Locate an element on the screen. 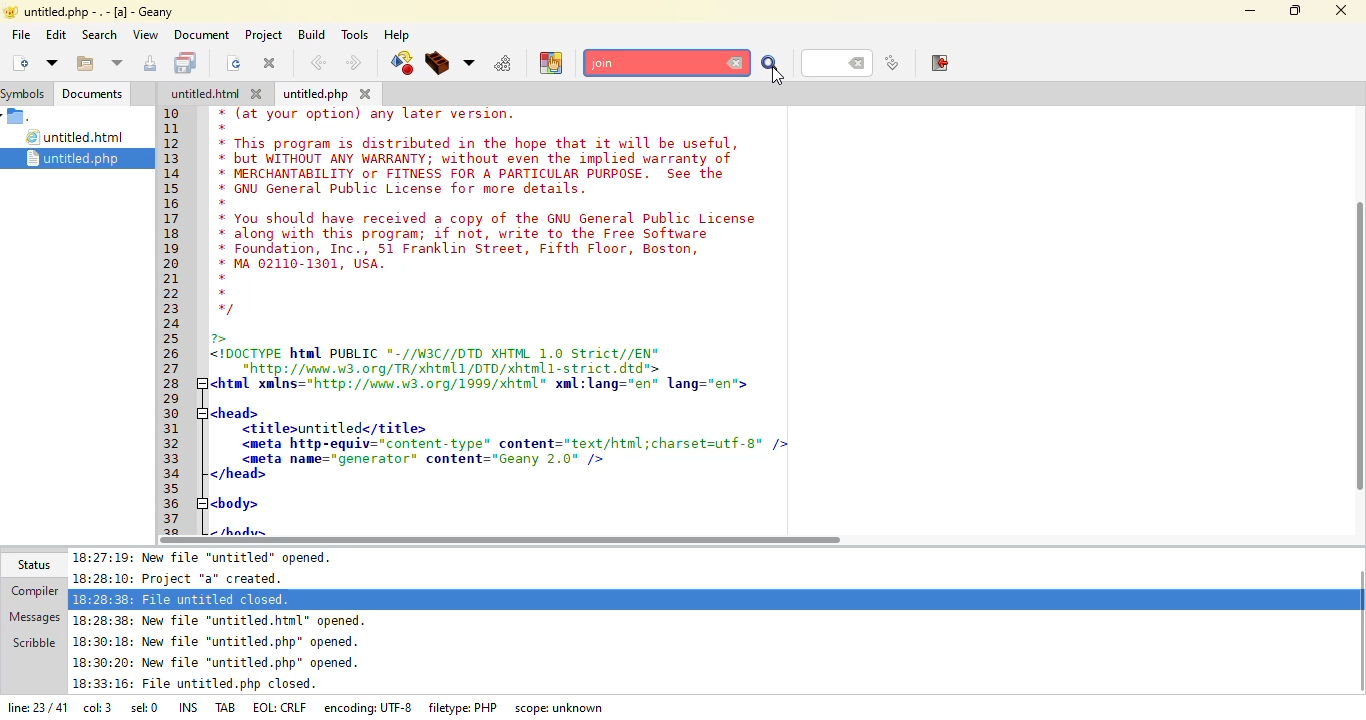 Image resolution: width=1366 pixels, height=720 pixels. jump to line is located at coordinates (891, 64).